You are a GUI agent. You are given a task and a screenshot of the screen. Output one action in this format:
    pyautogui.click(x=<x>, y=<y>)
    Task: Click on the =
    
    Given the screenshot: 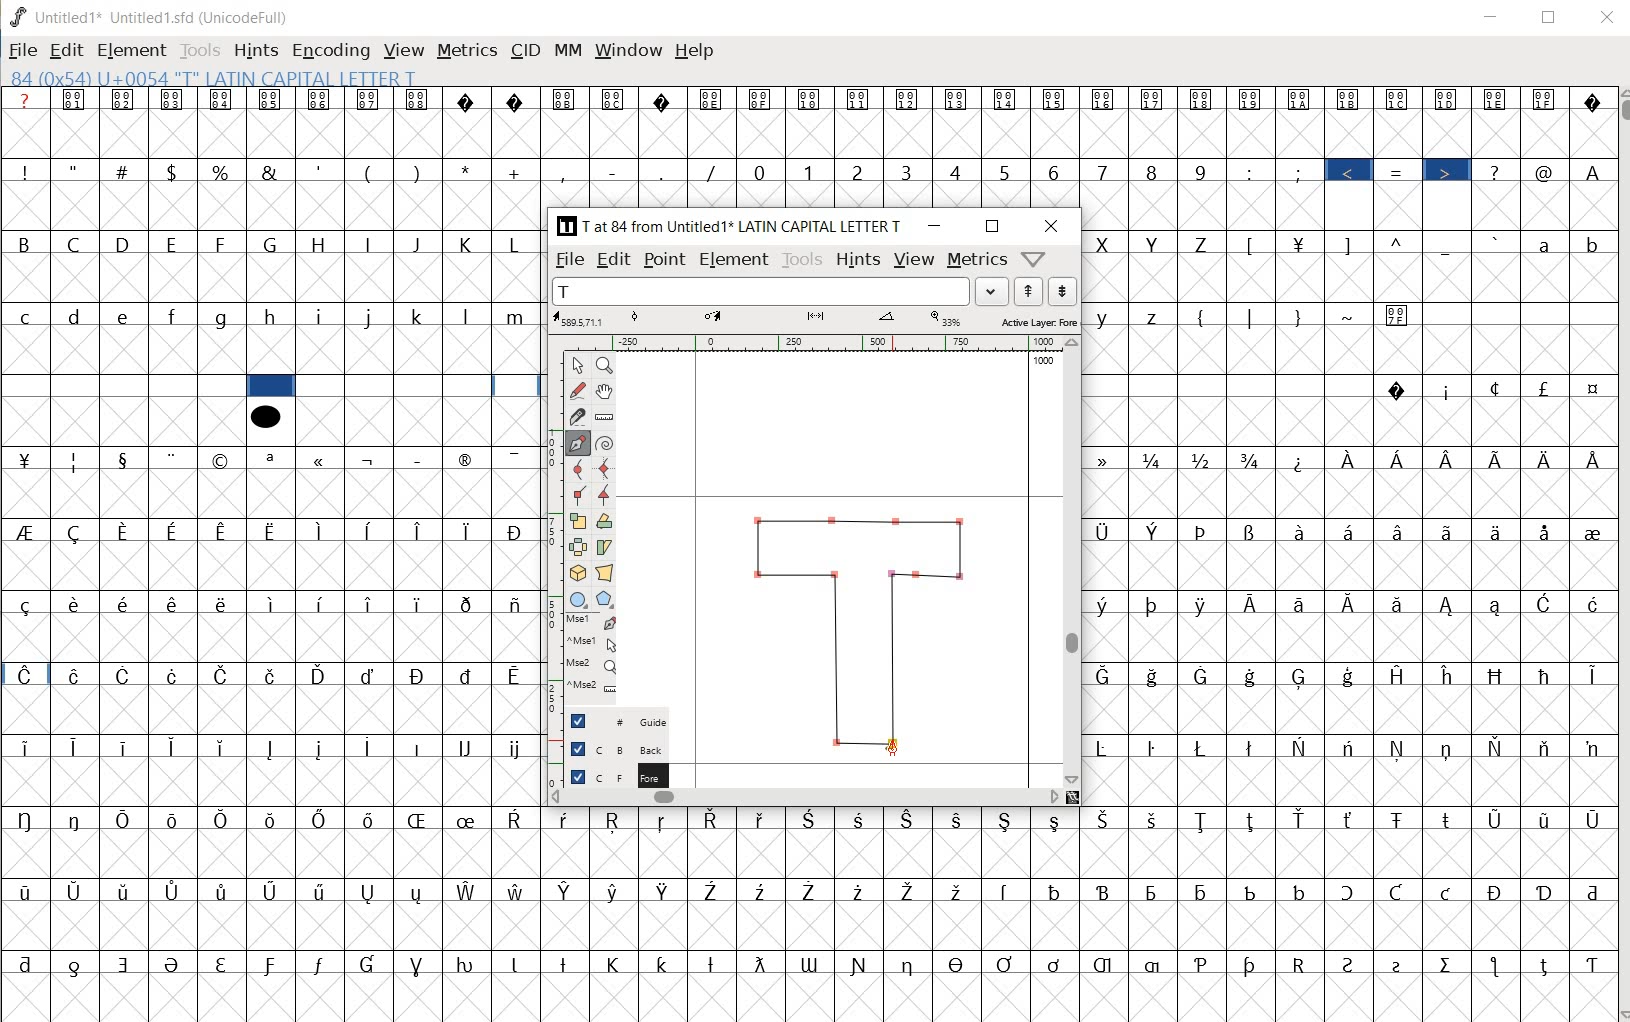 What is the action you would take?
    pyautogui.click(x=1401, y=172)
    